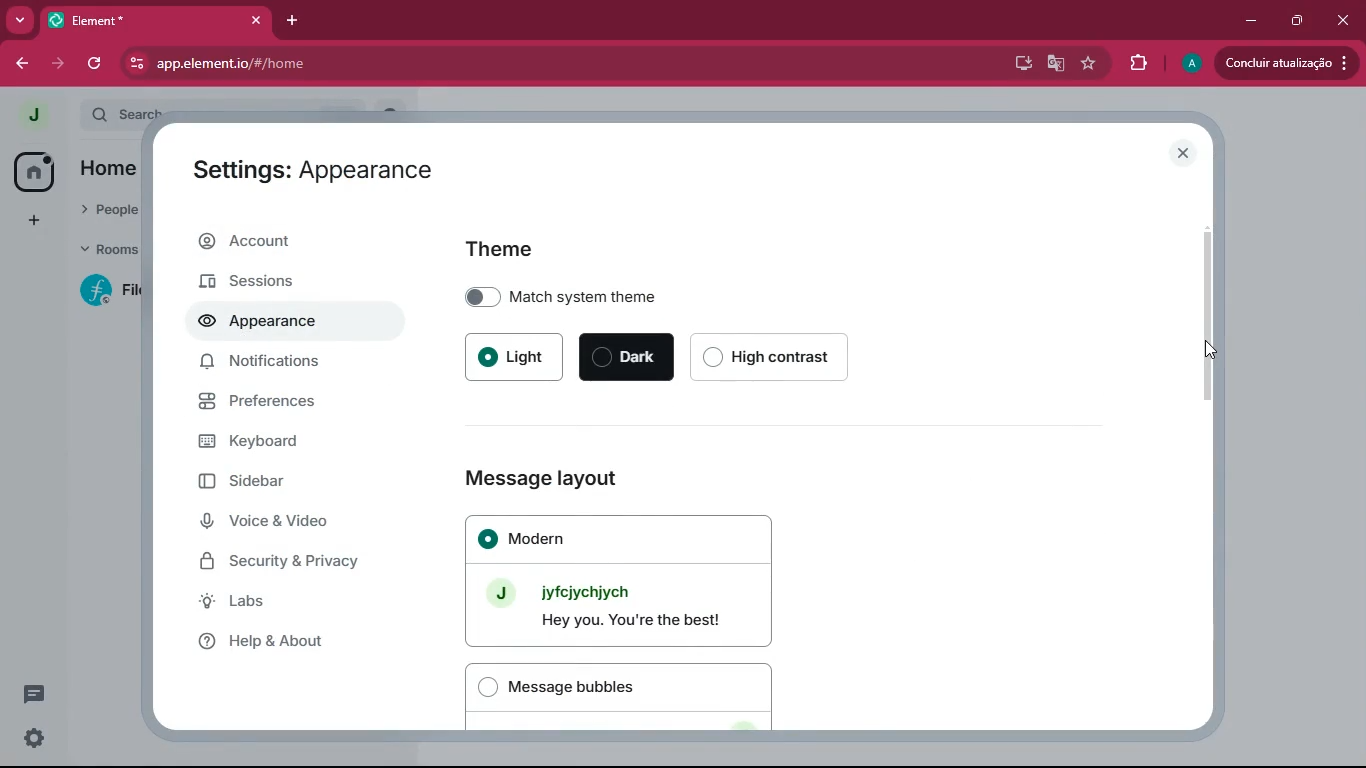  I want to click on more, so click(20, 19).